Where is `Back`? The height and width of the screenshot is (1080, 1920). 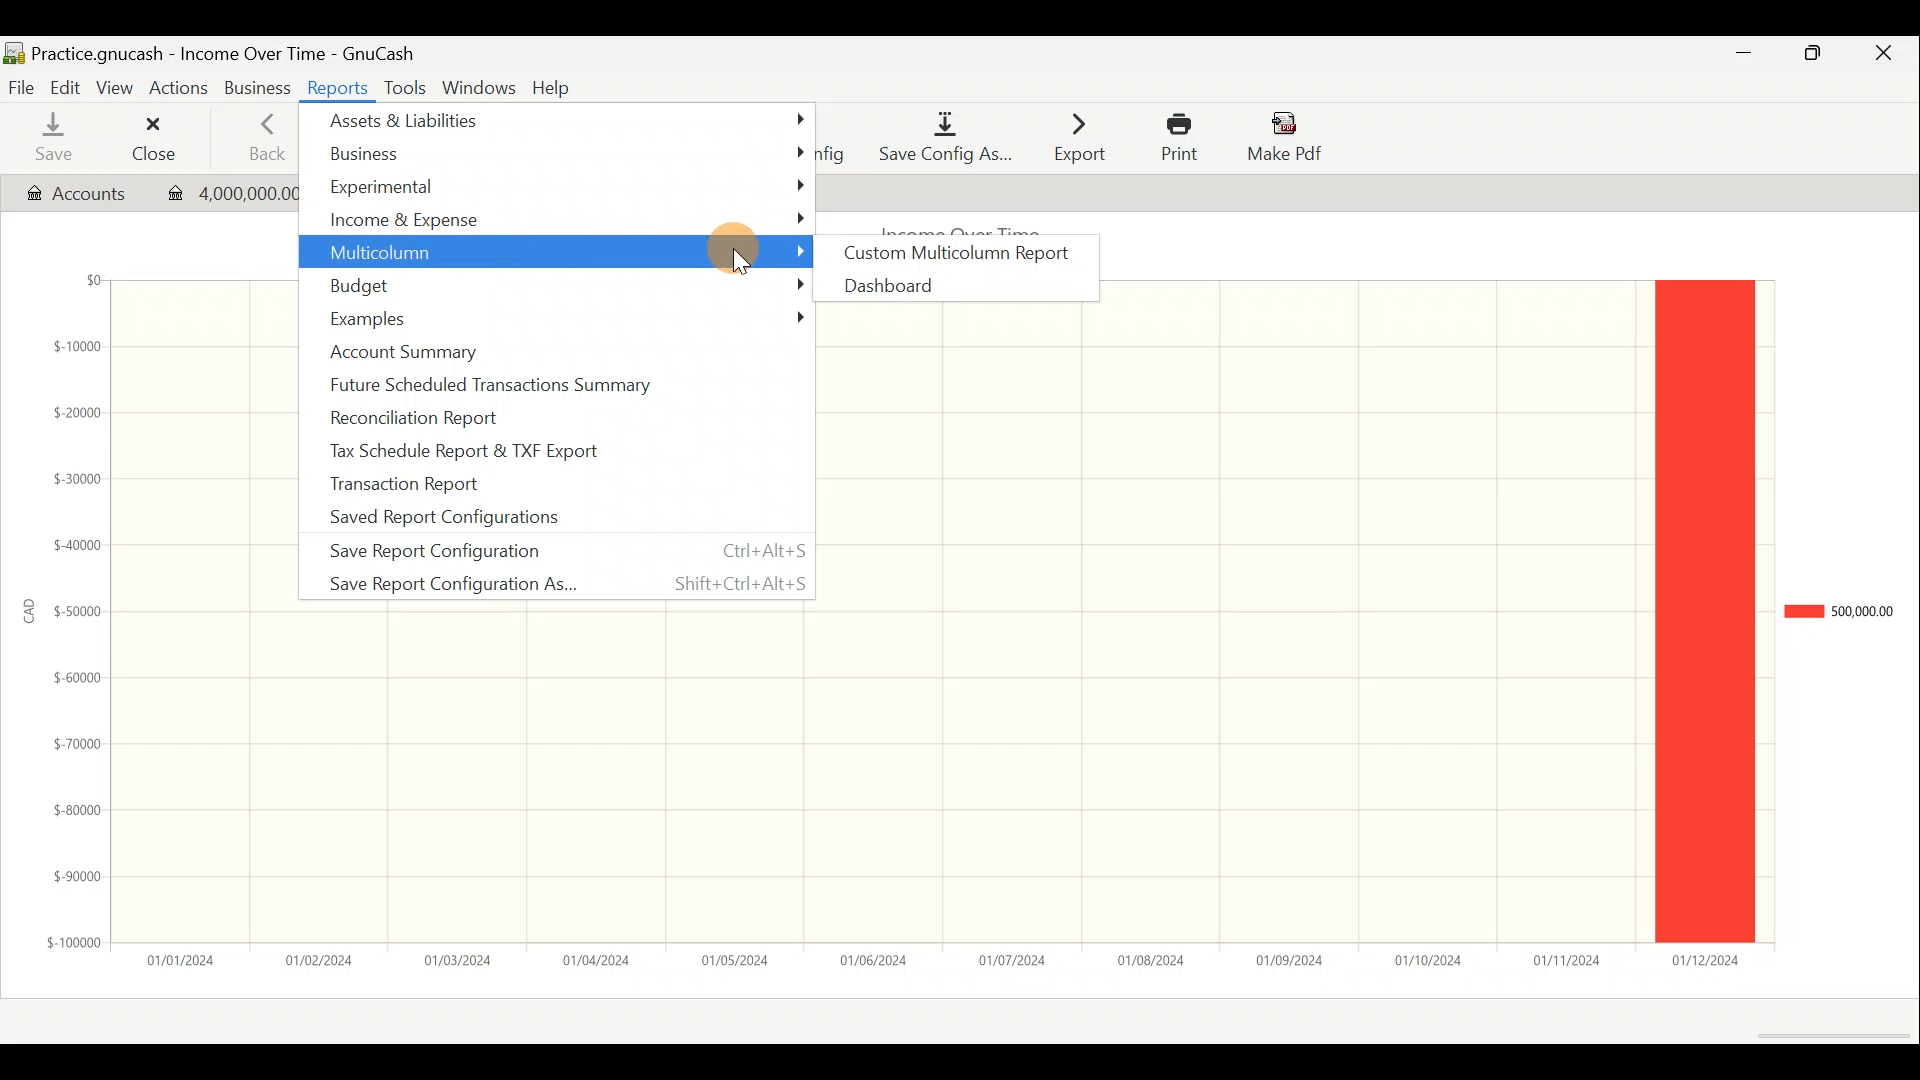
Back is located at coordinates (266, 135).